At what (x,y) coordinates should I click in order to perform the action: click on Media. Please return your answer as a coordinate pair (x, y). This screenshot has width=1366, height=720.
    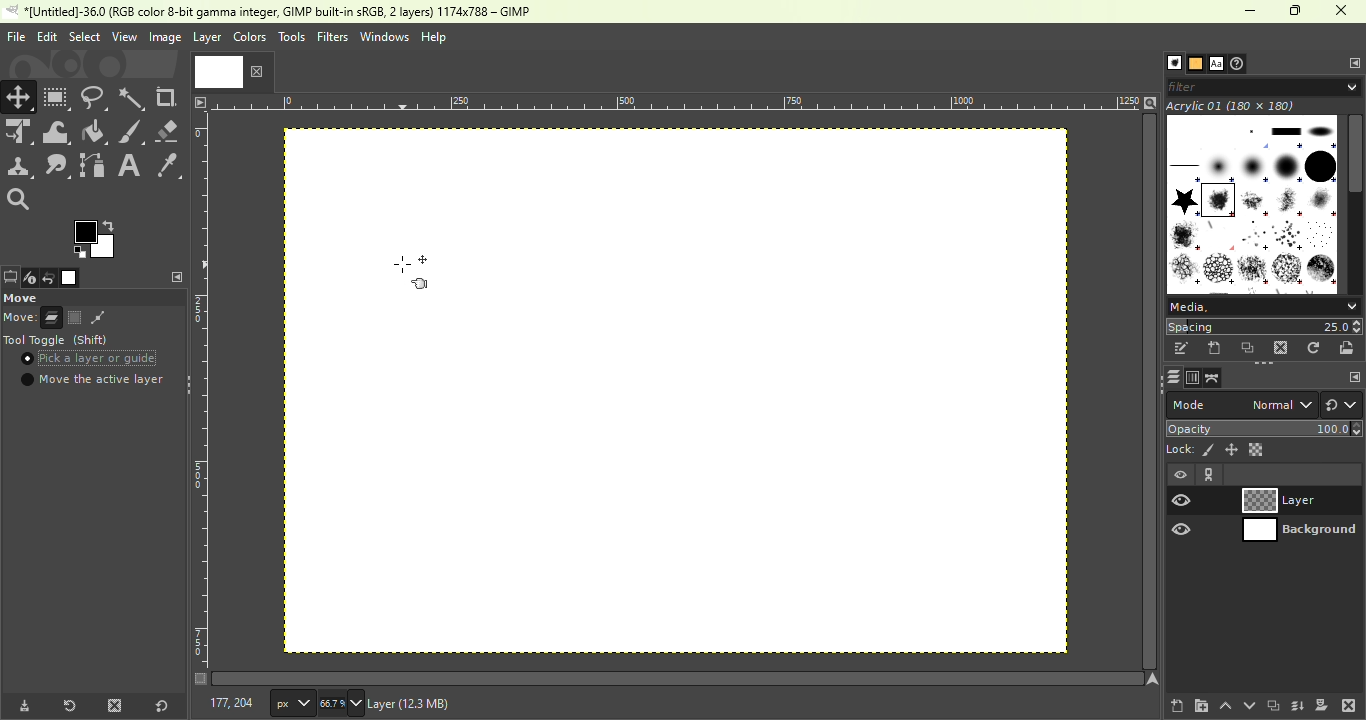
    Looking at the image, I should click on (1262, 305).